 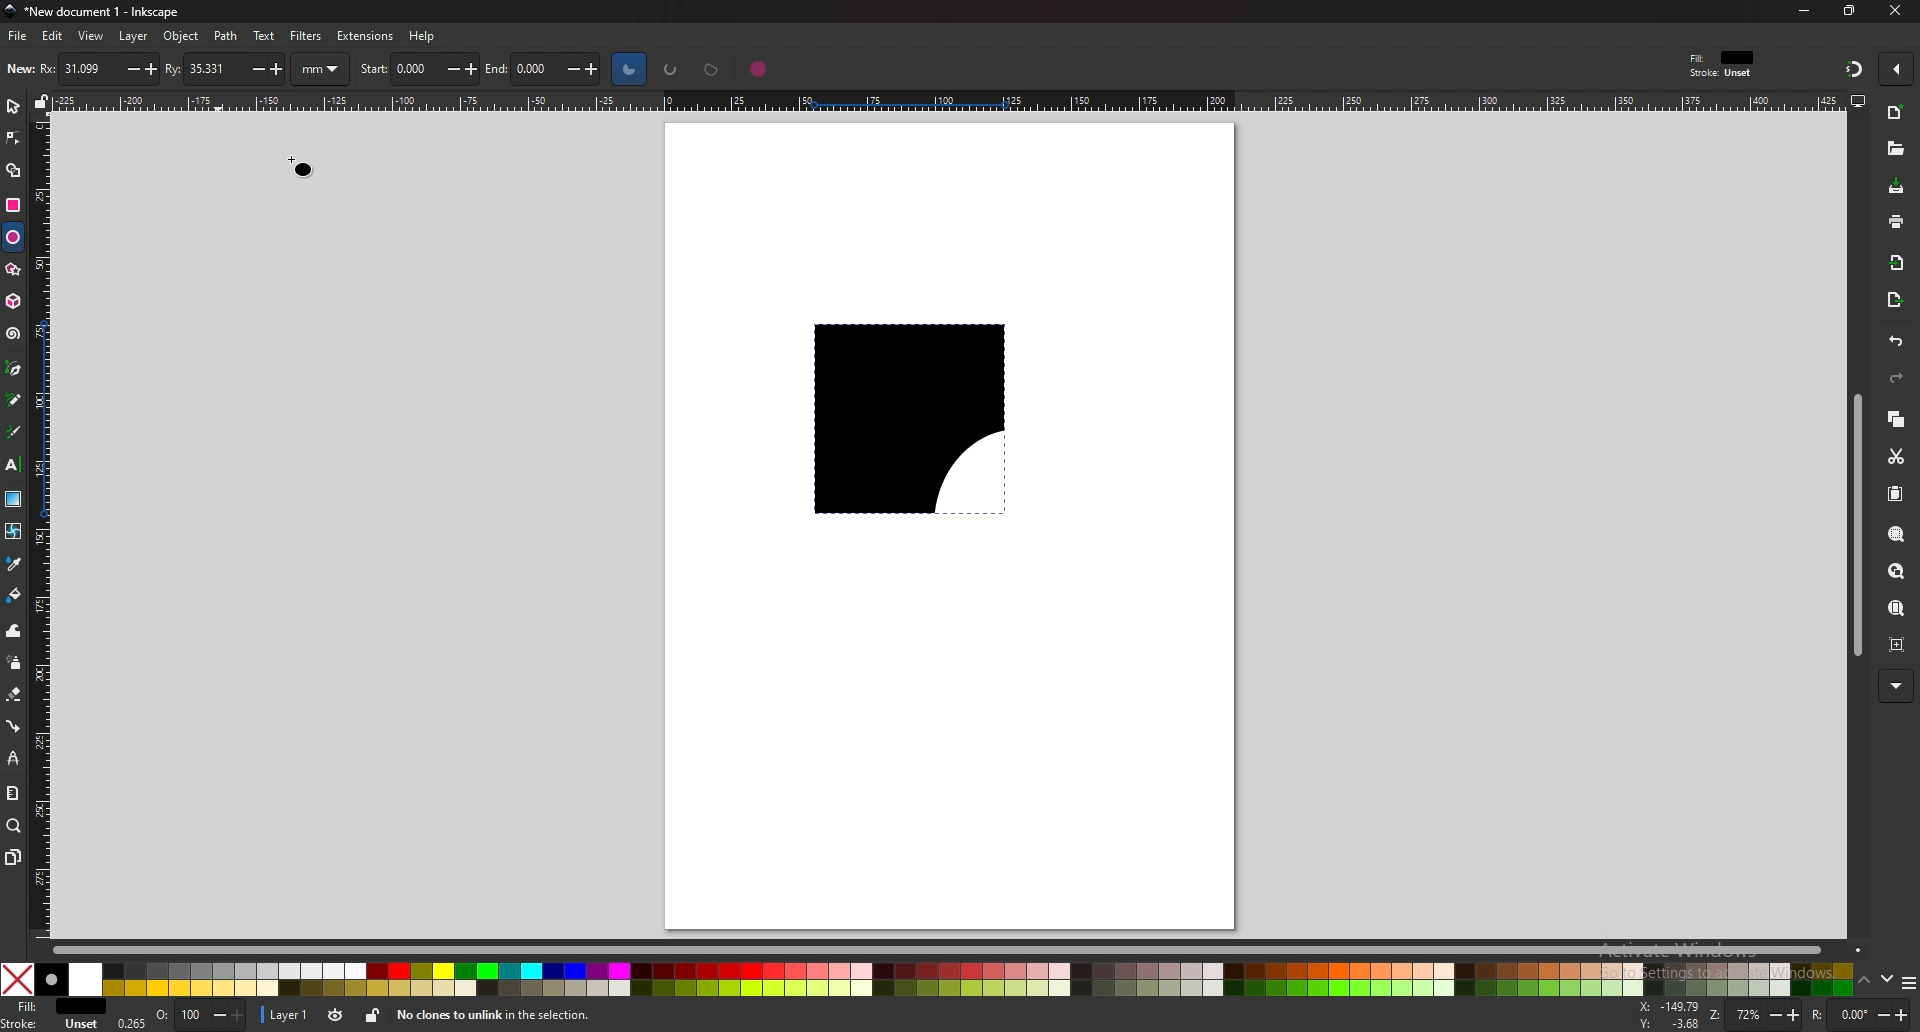 What do you see at coordinates (14, 530) in the screenshot?
I see `mesh` at bounding box center [14, 530].